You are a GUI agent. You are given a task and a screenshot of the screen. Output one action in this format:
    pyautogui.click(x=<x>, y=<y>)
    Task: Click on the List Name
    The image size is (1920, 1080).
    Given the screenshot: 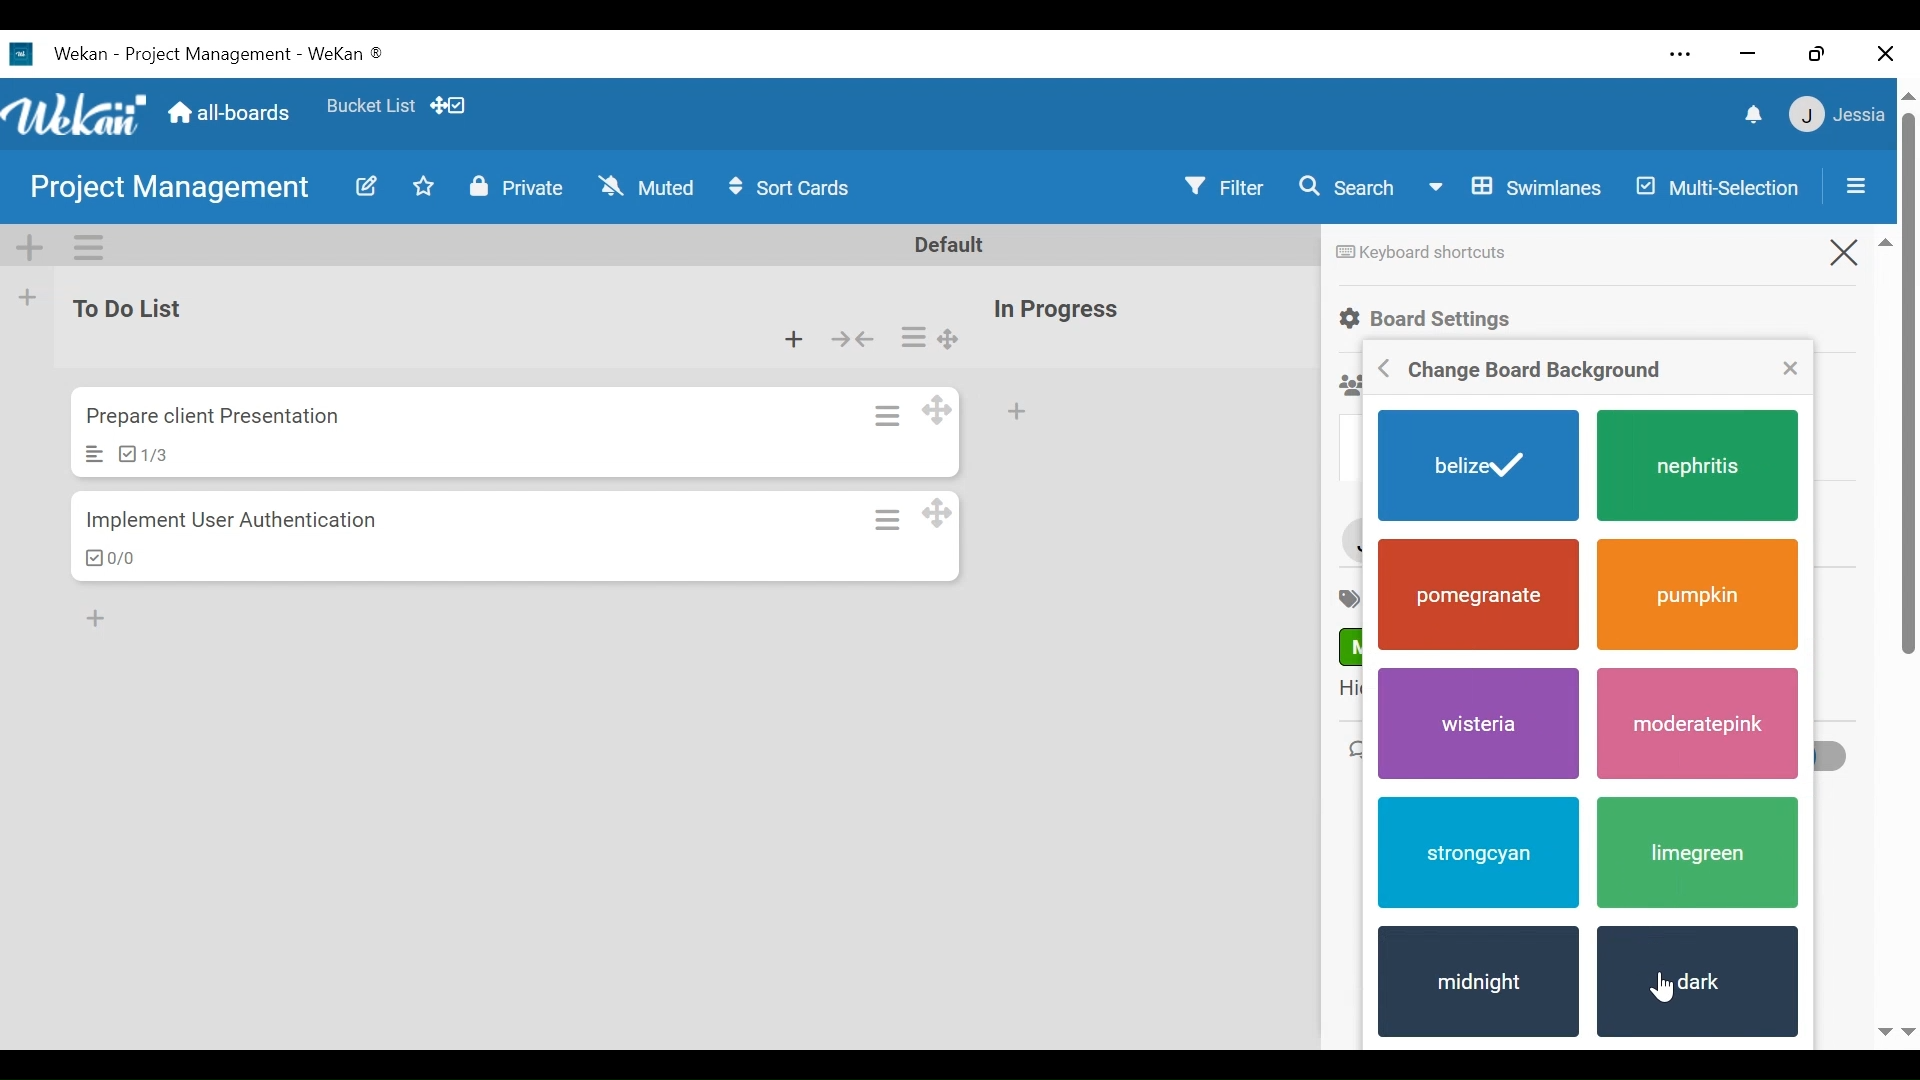 What is the action you would take?
    pyautogui.click(x=136, y=309)
    